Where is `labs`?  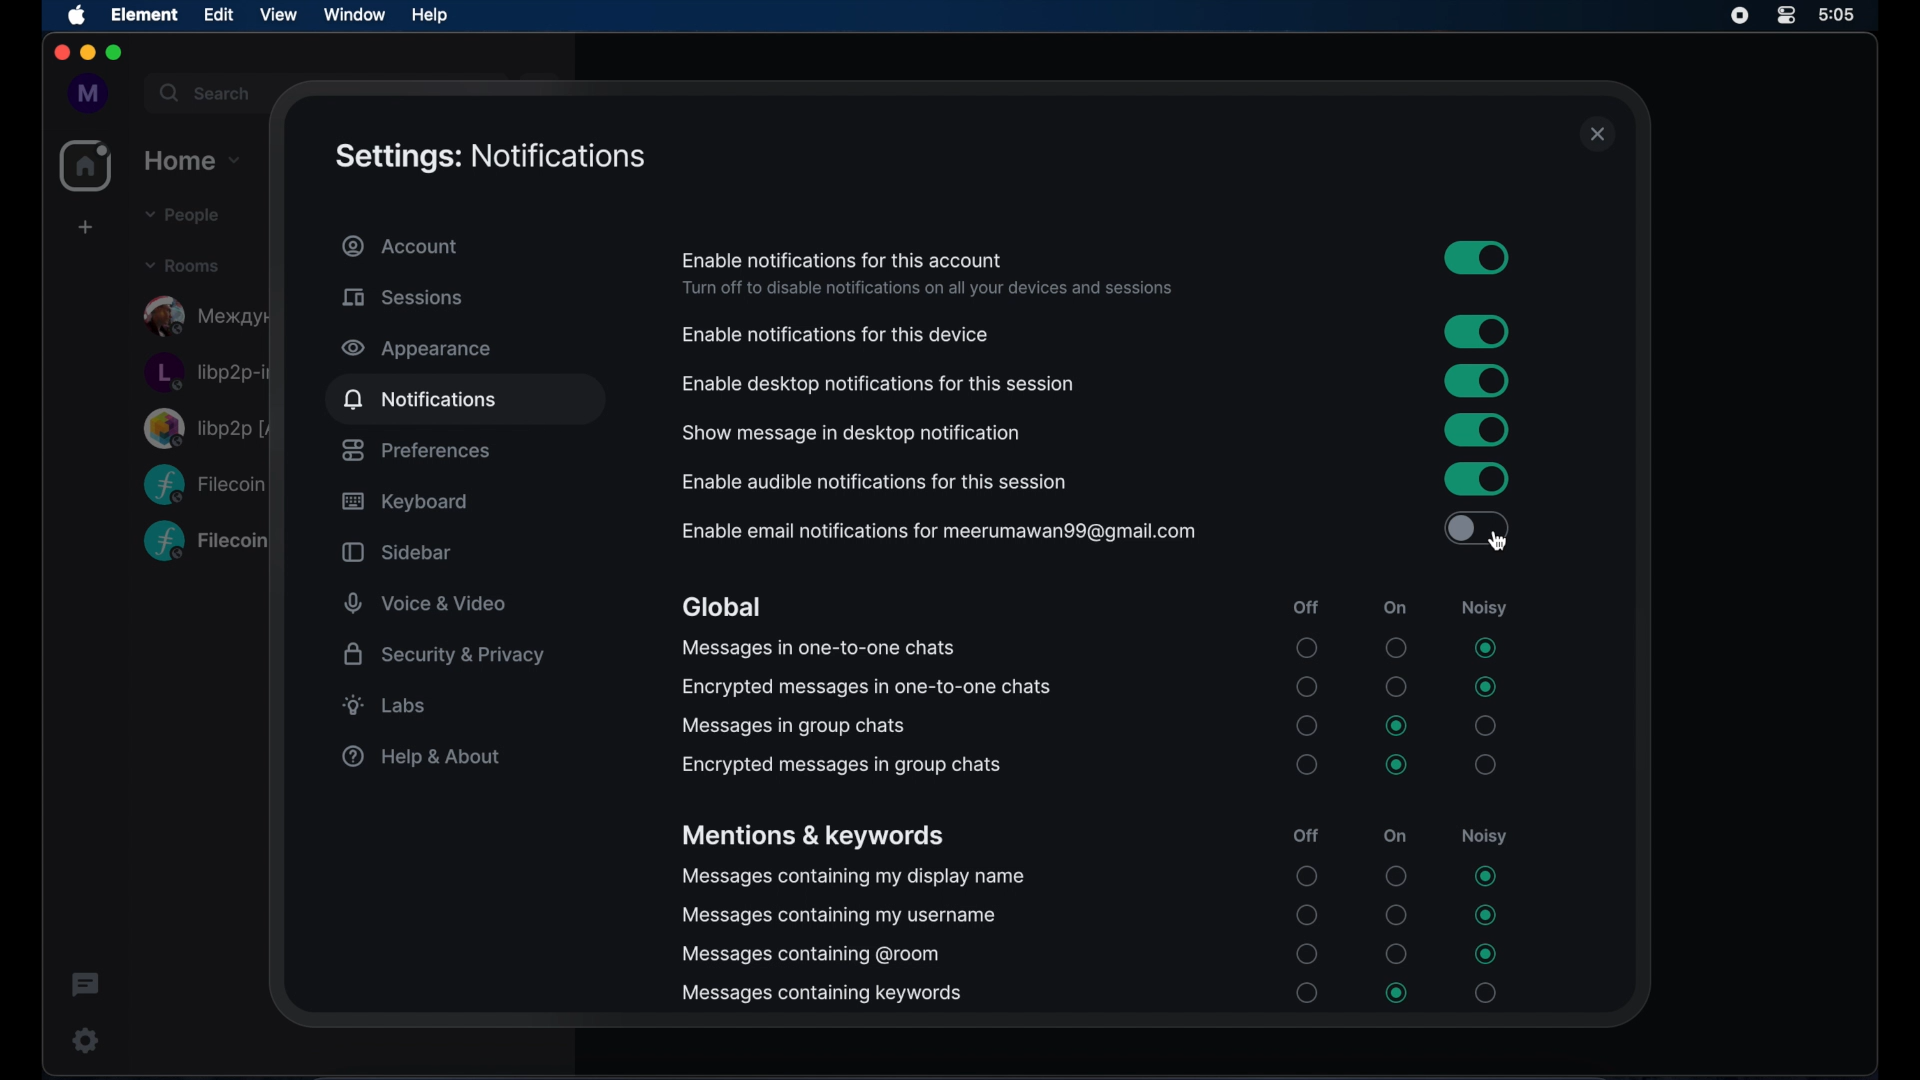
labs is located at coordinates (385, 705).